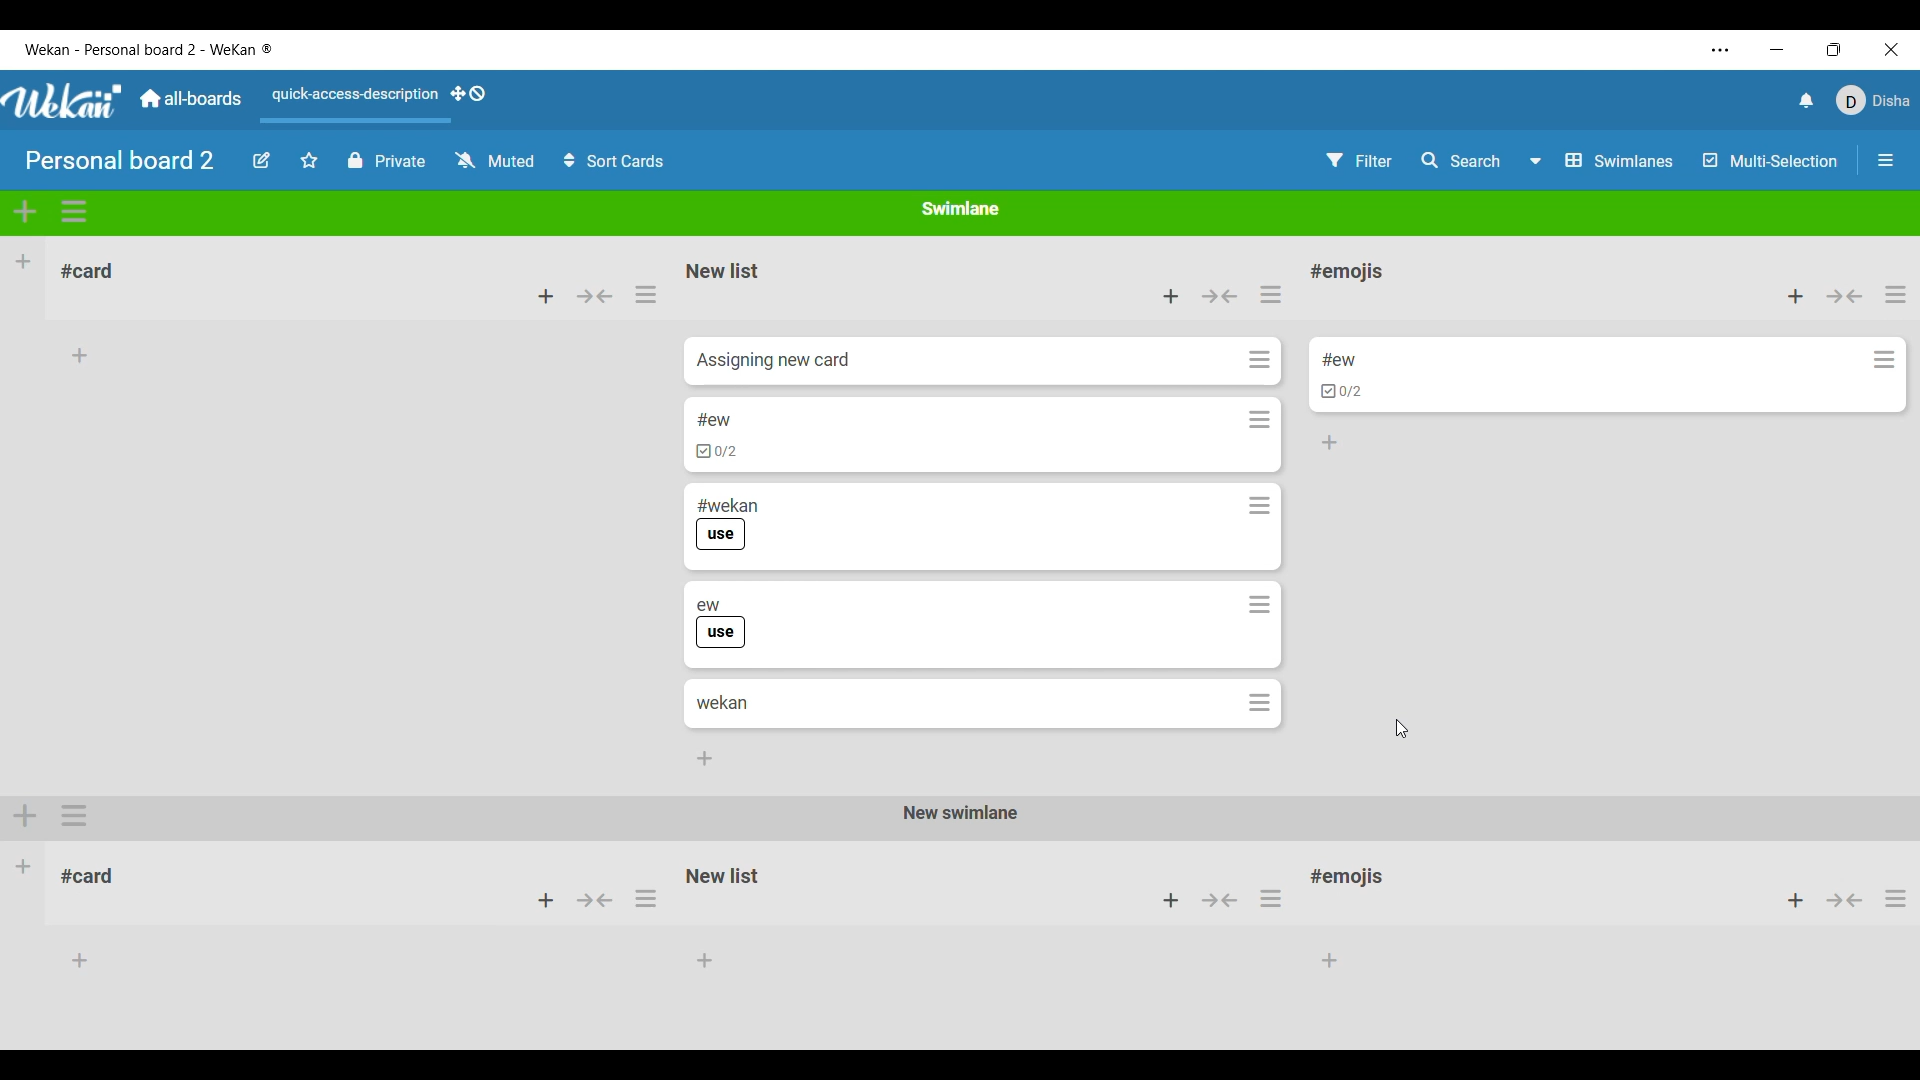 The width and height of the screenshot is (1920, 1080). What do you see at coordinates (88, 271) in the screenshot?
I see `List name` at bounding box center [88, 271].